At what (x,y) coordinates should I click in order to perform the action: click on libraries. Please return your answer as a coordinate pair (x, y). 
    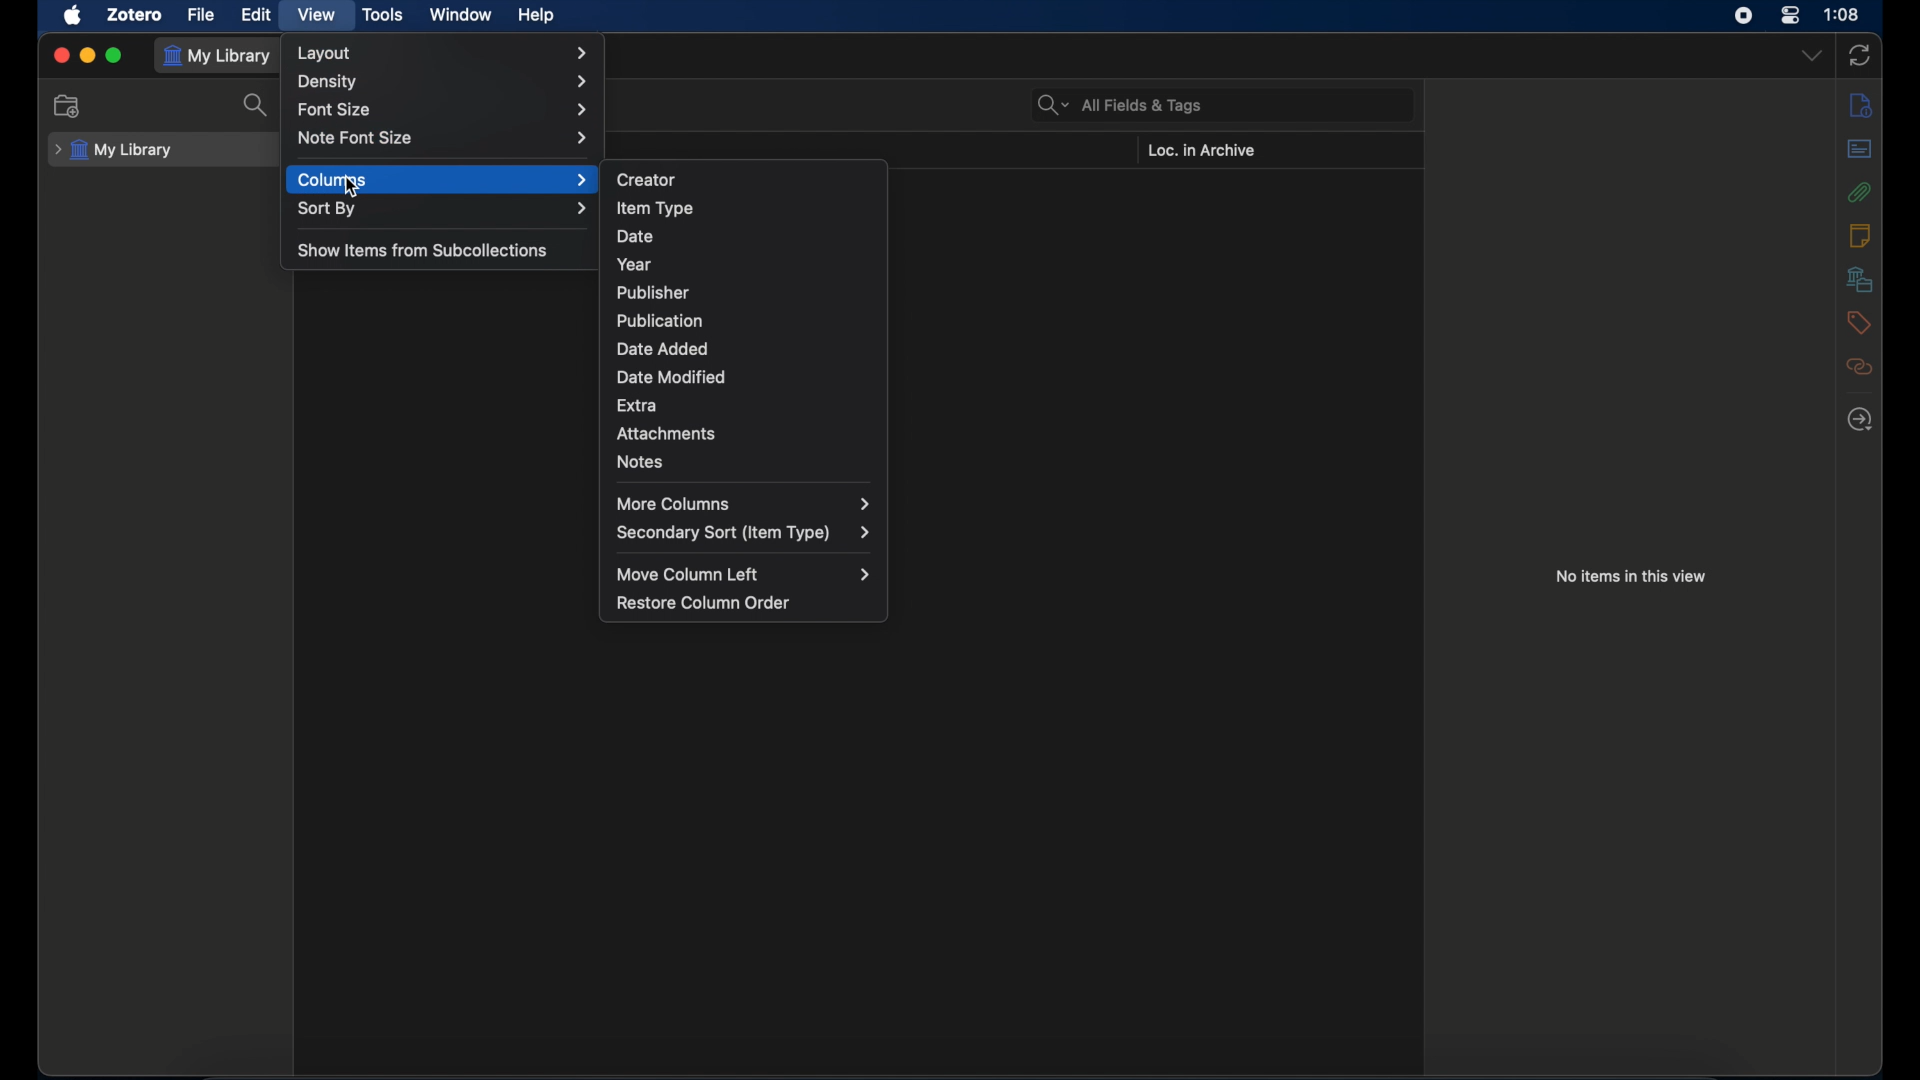
    Looking at the image, I should click on (1860, 279).